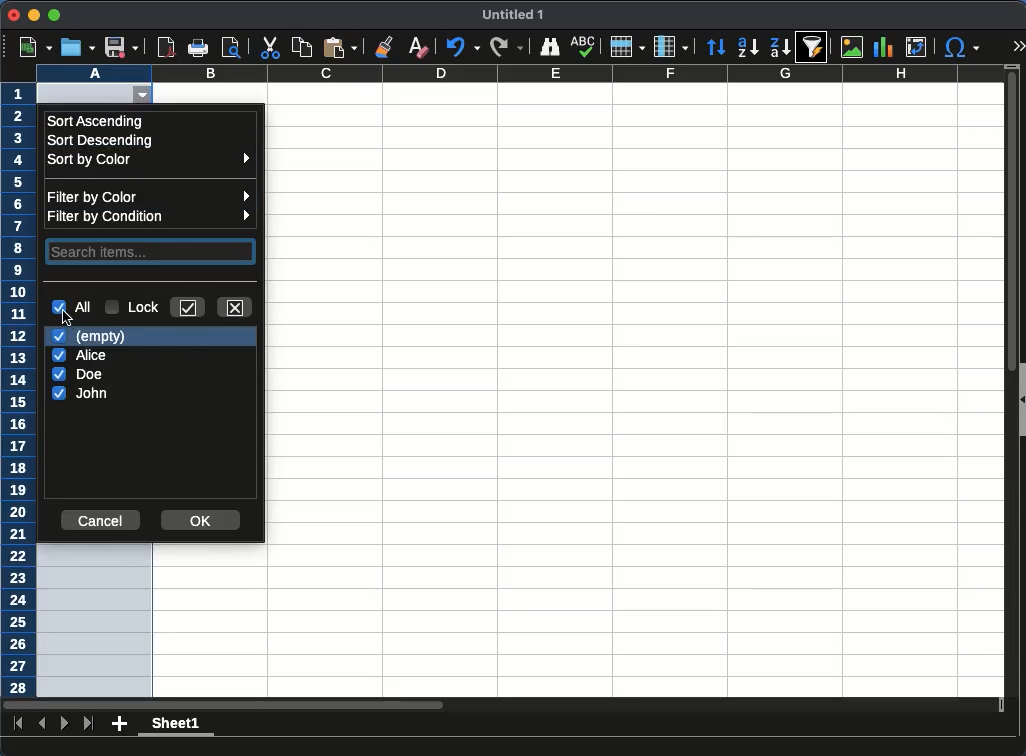  I want to click on image, so click(852, 46).